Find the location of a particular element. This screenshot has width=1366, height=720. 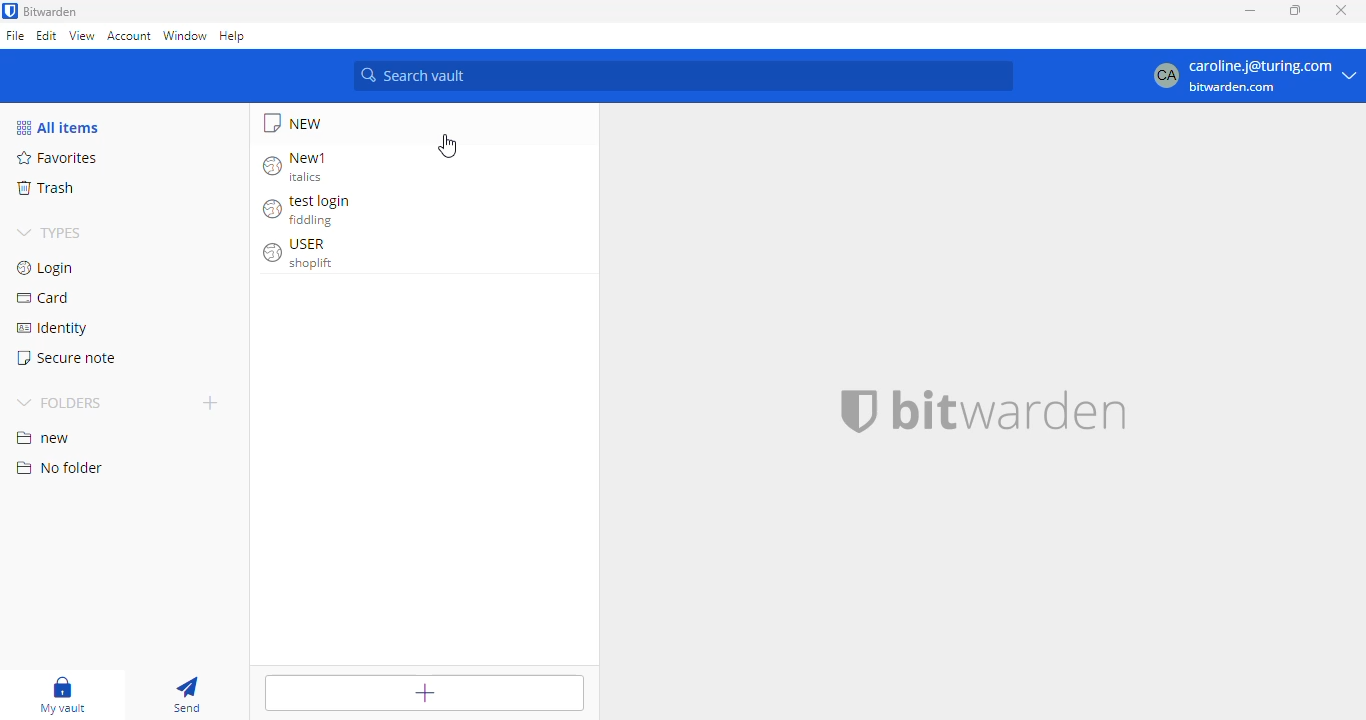

account is located at coordinates (130, 35).